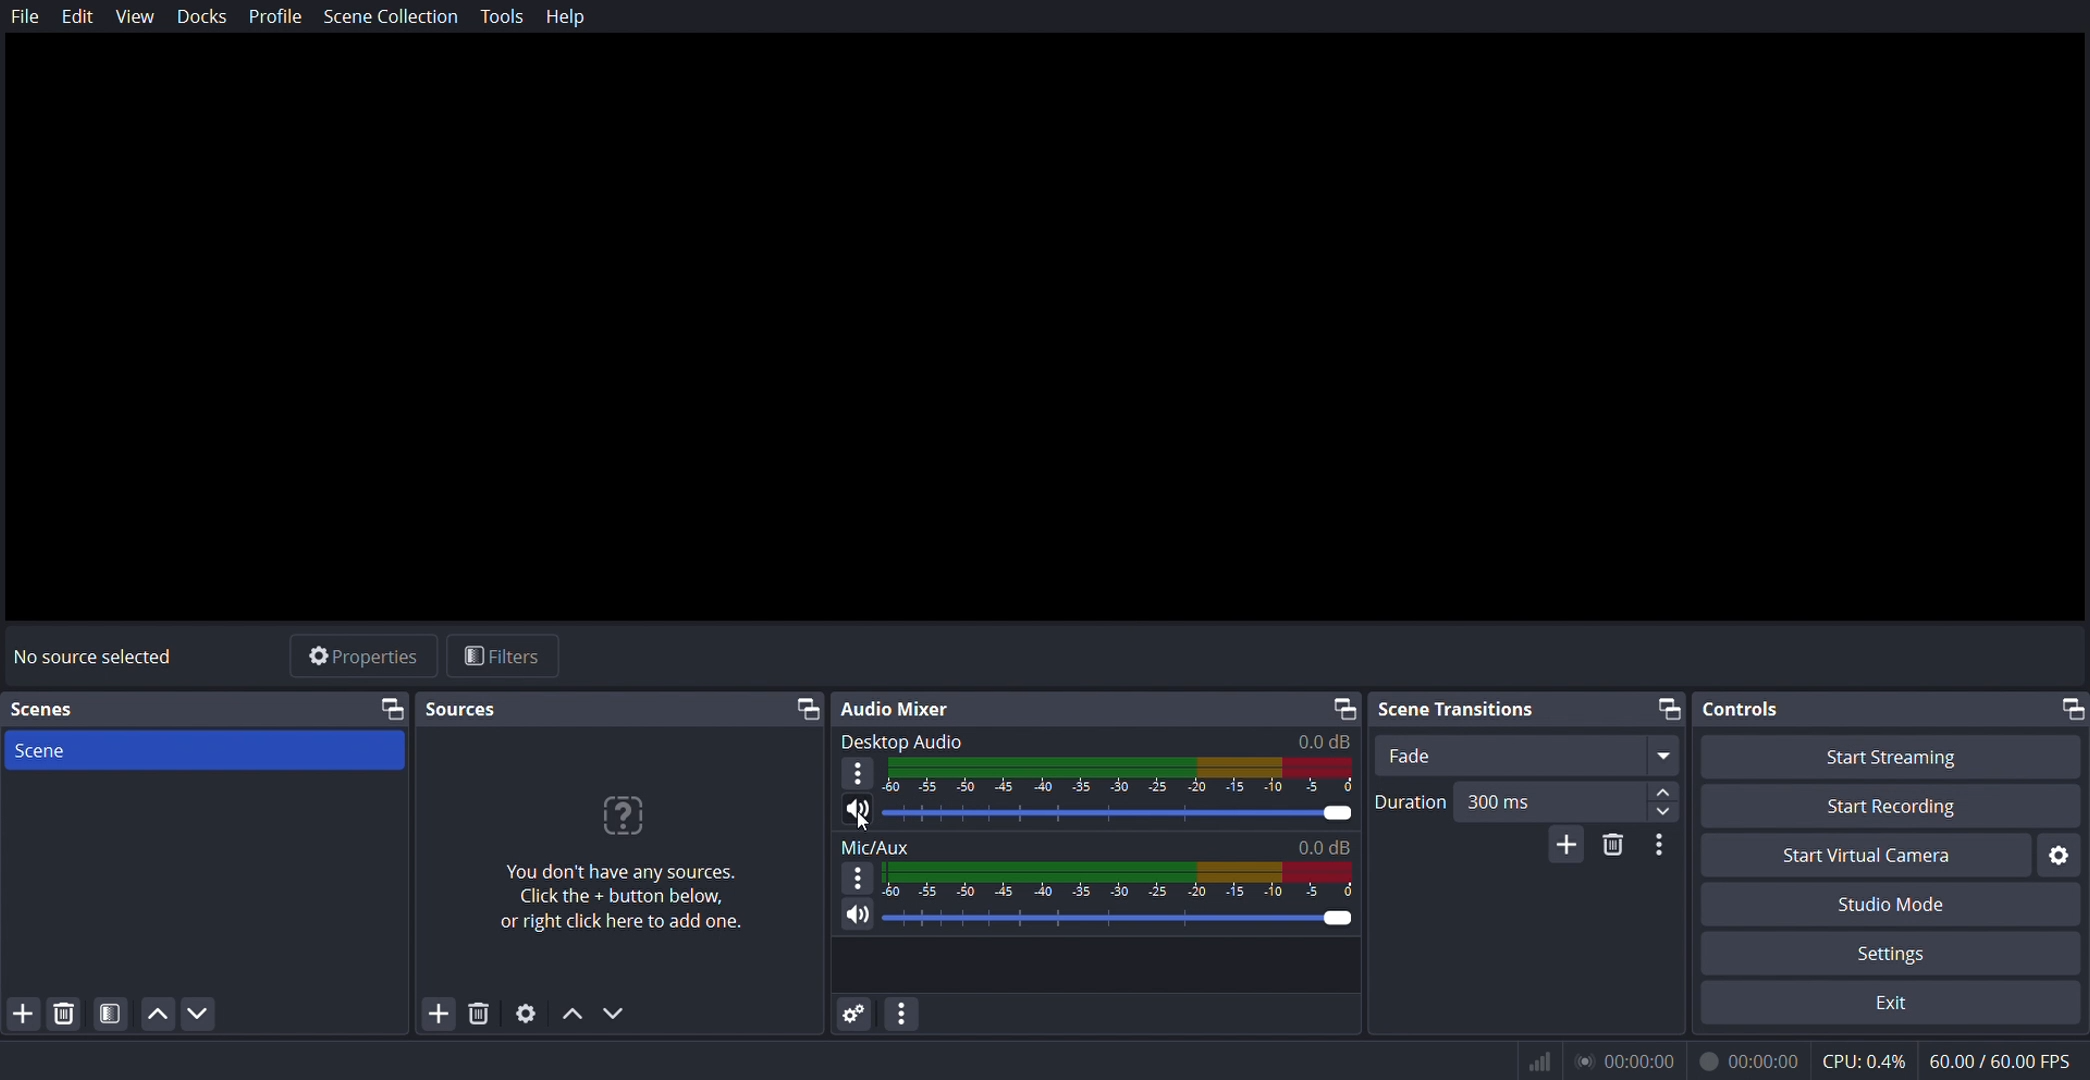 Image resolution: width=2090 pixels, height=1080 pixels. I want to click on filters, so click(499, 658).